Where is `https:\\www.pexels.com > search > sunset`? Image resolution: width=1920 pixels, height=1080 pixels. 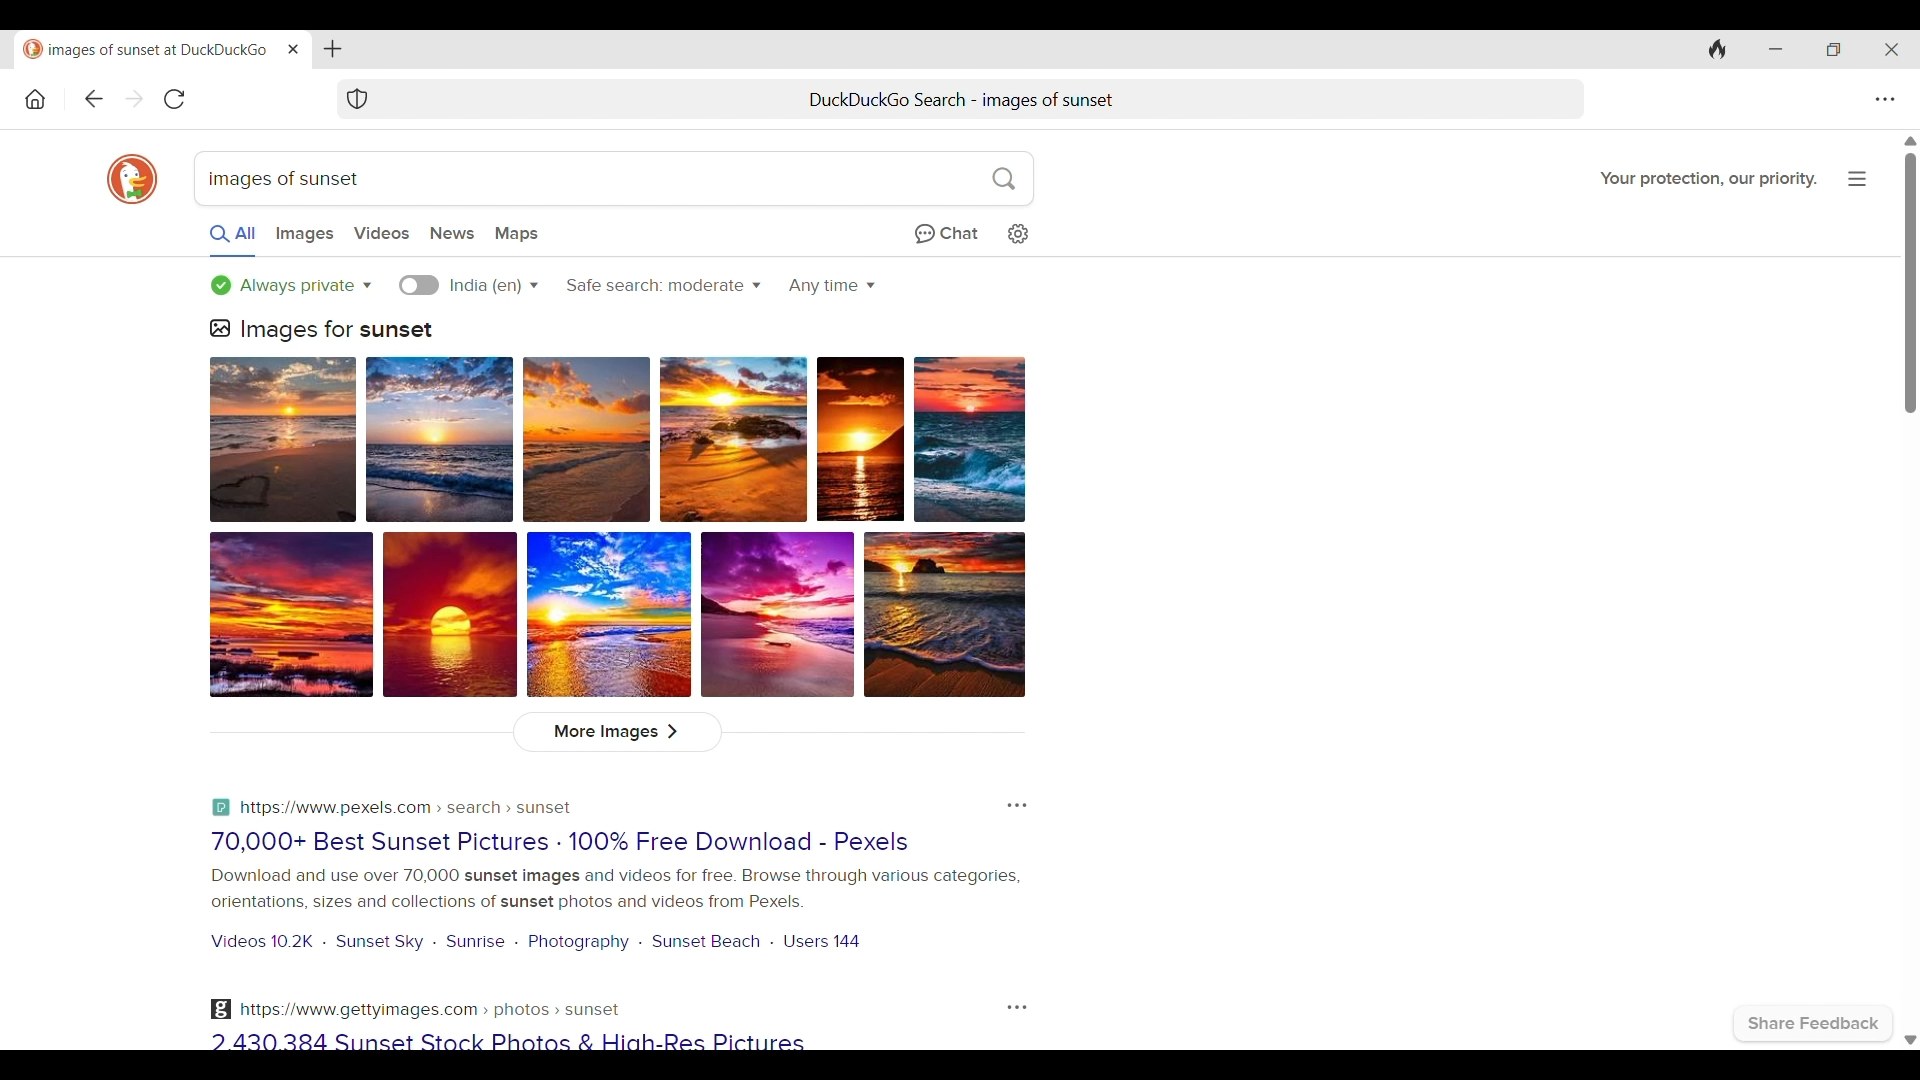
https:\\www.pexels.com > search > sunset is located at coordinates (395, 804).